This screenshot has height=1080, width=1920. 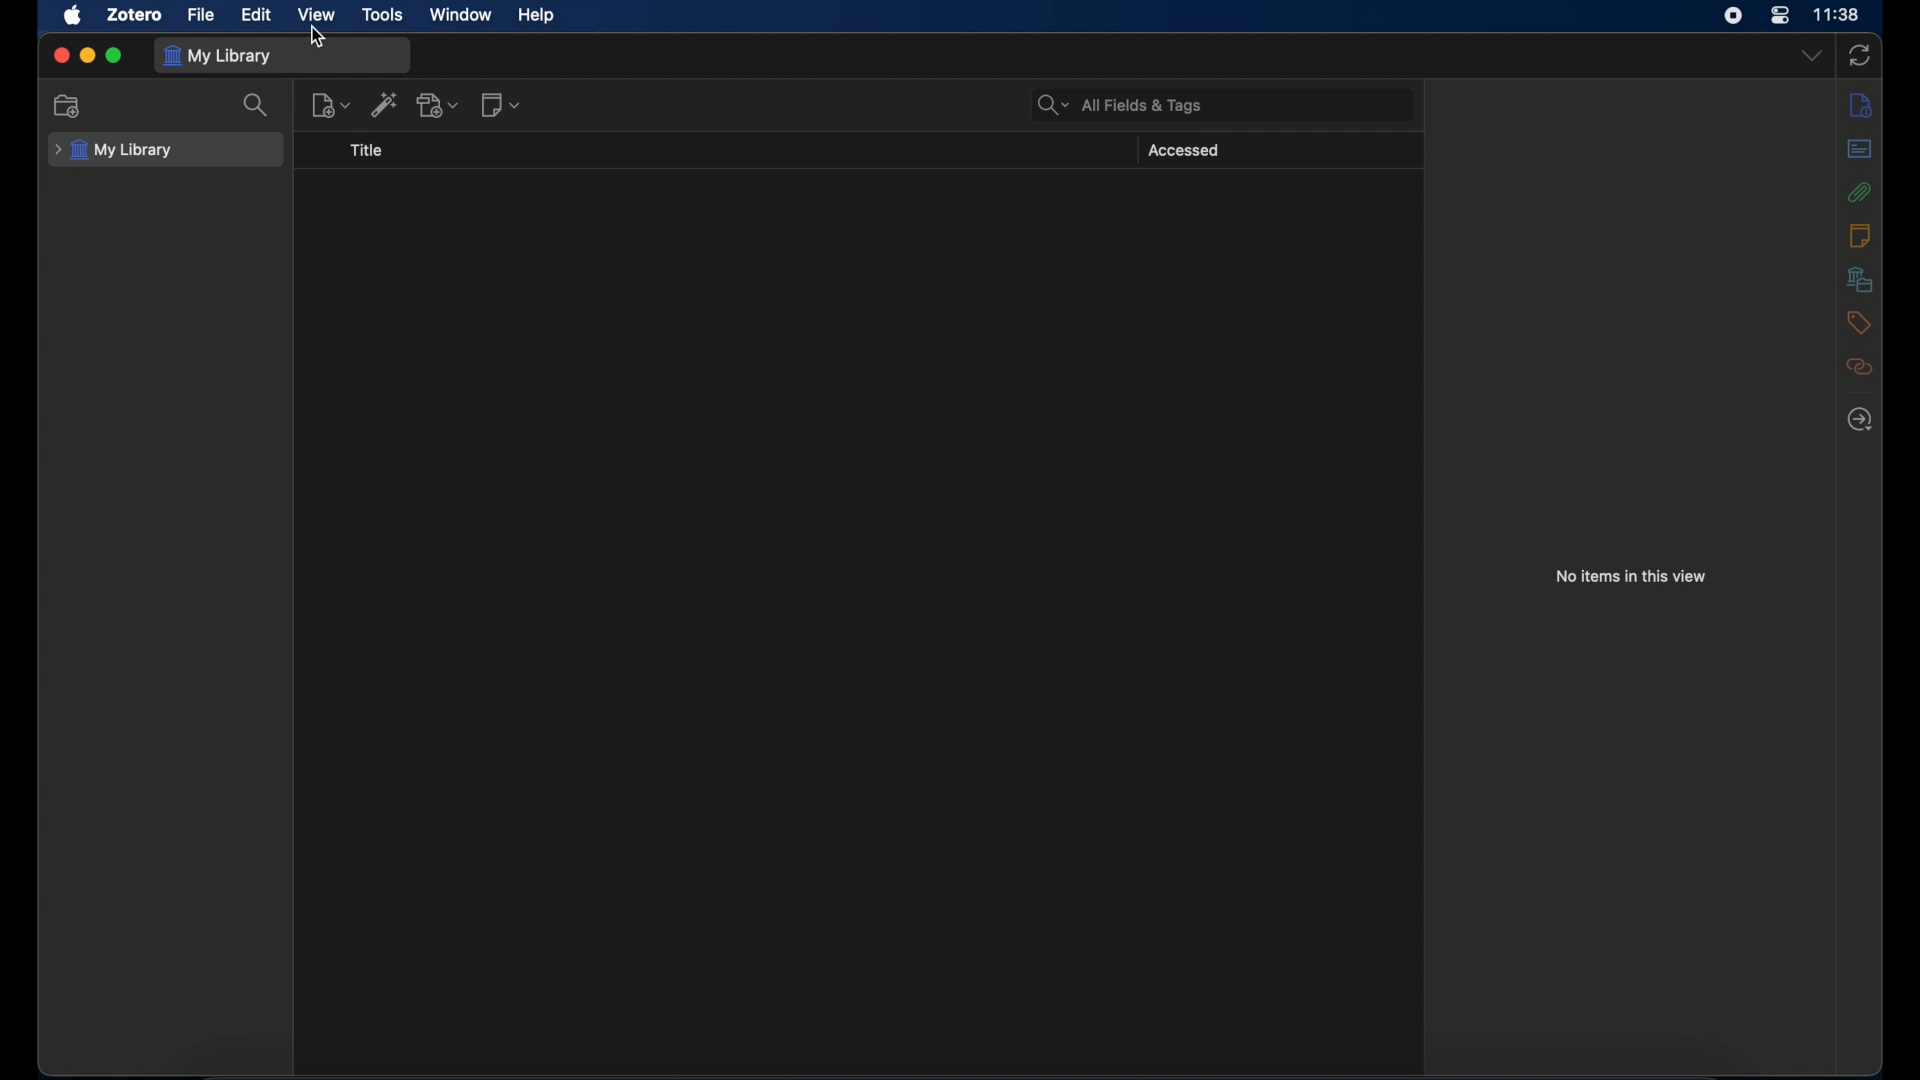 I want to click on tags, so click(x=1860, y=322).